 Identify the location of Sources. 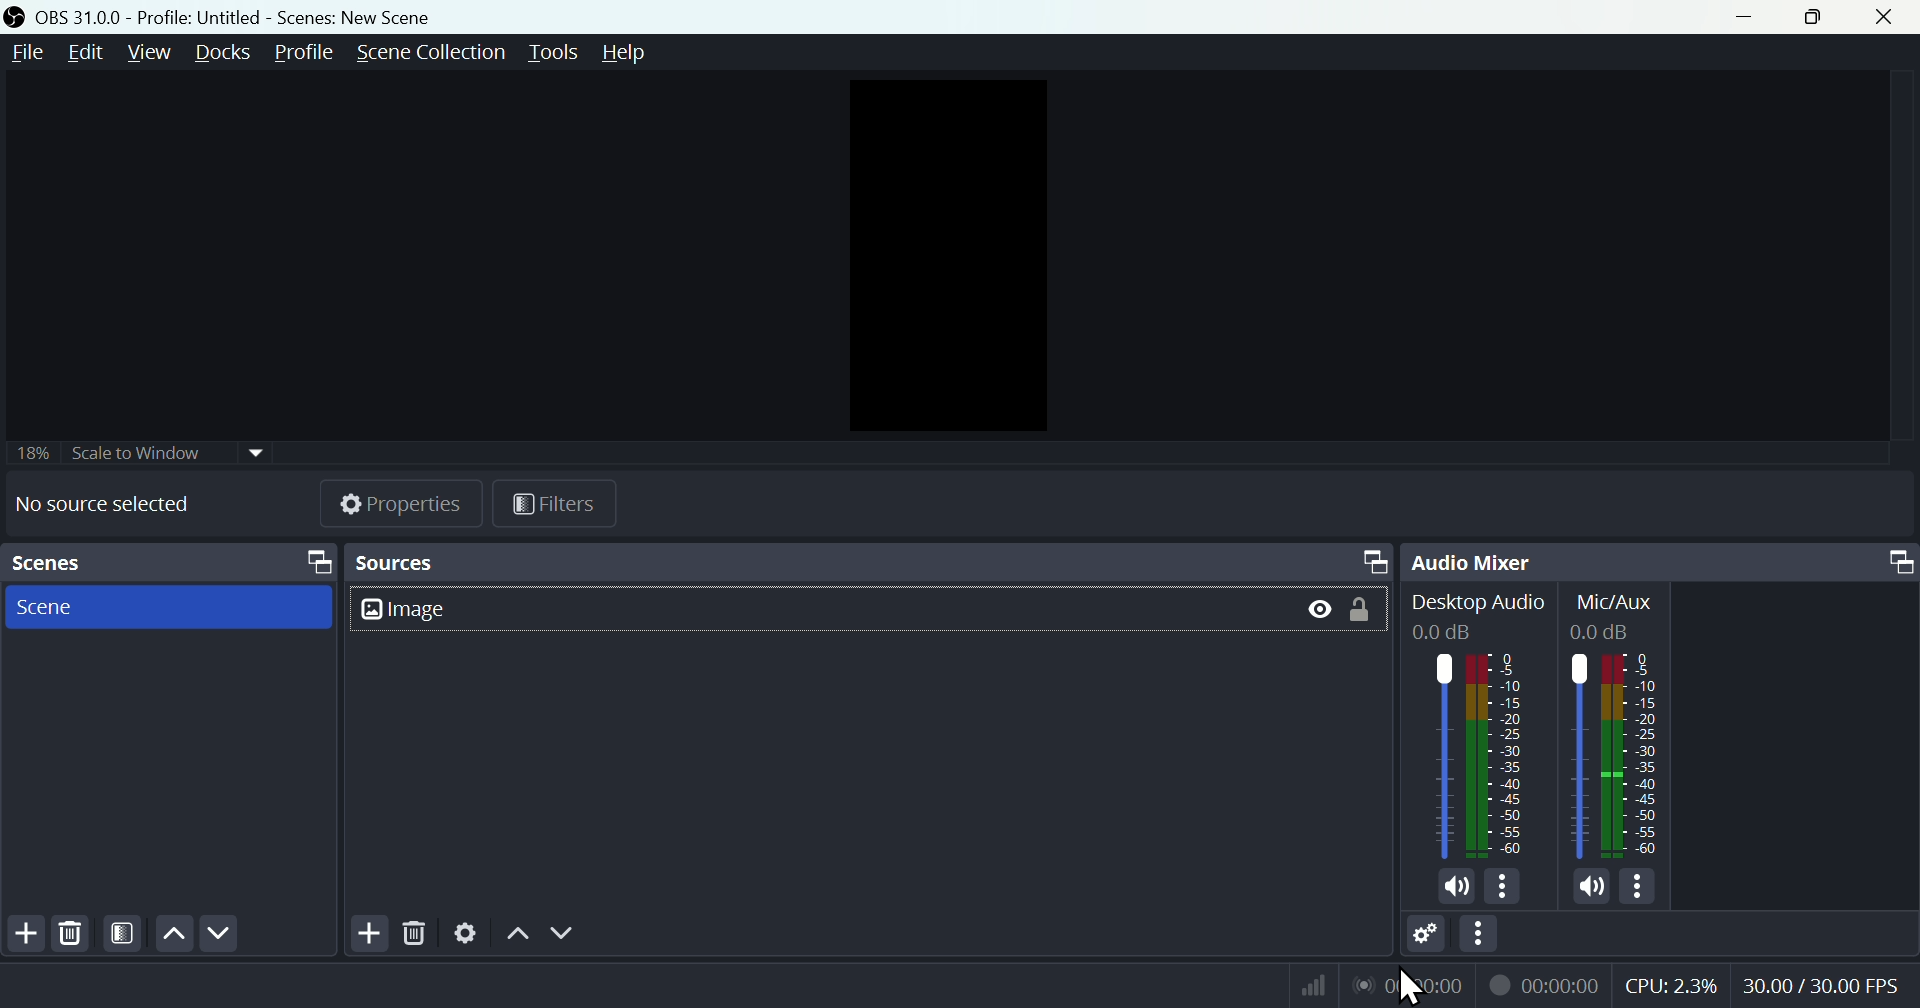
(868, 562).